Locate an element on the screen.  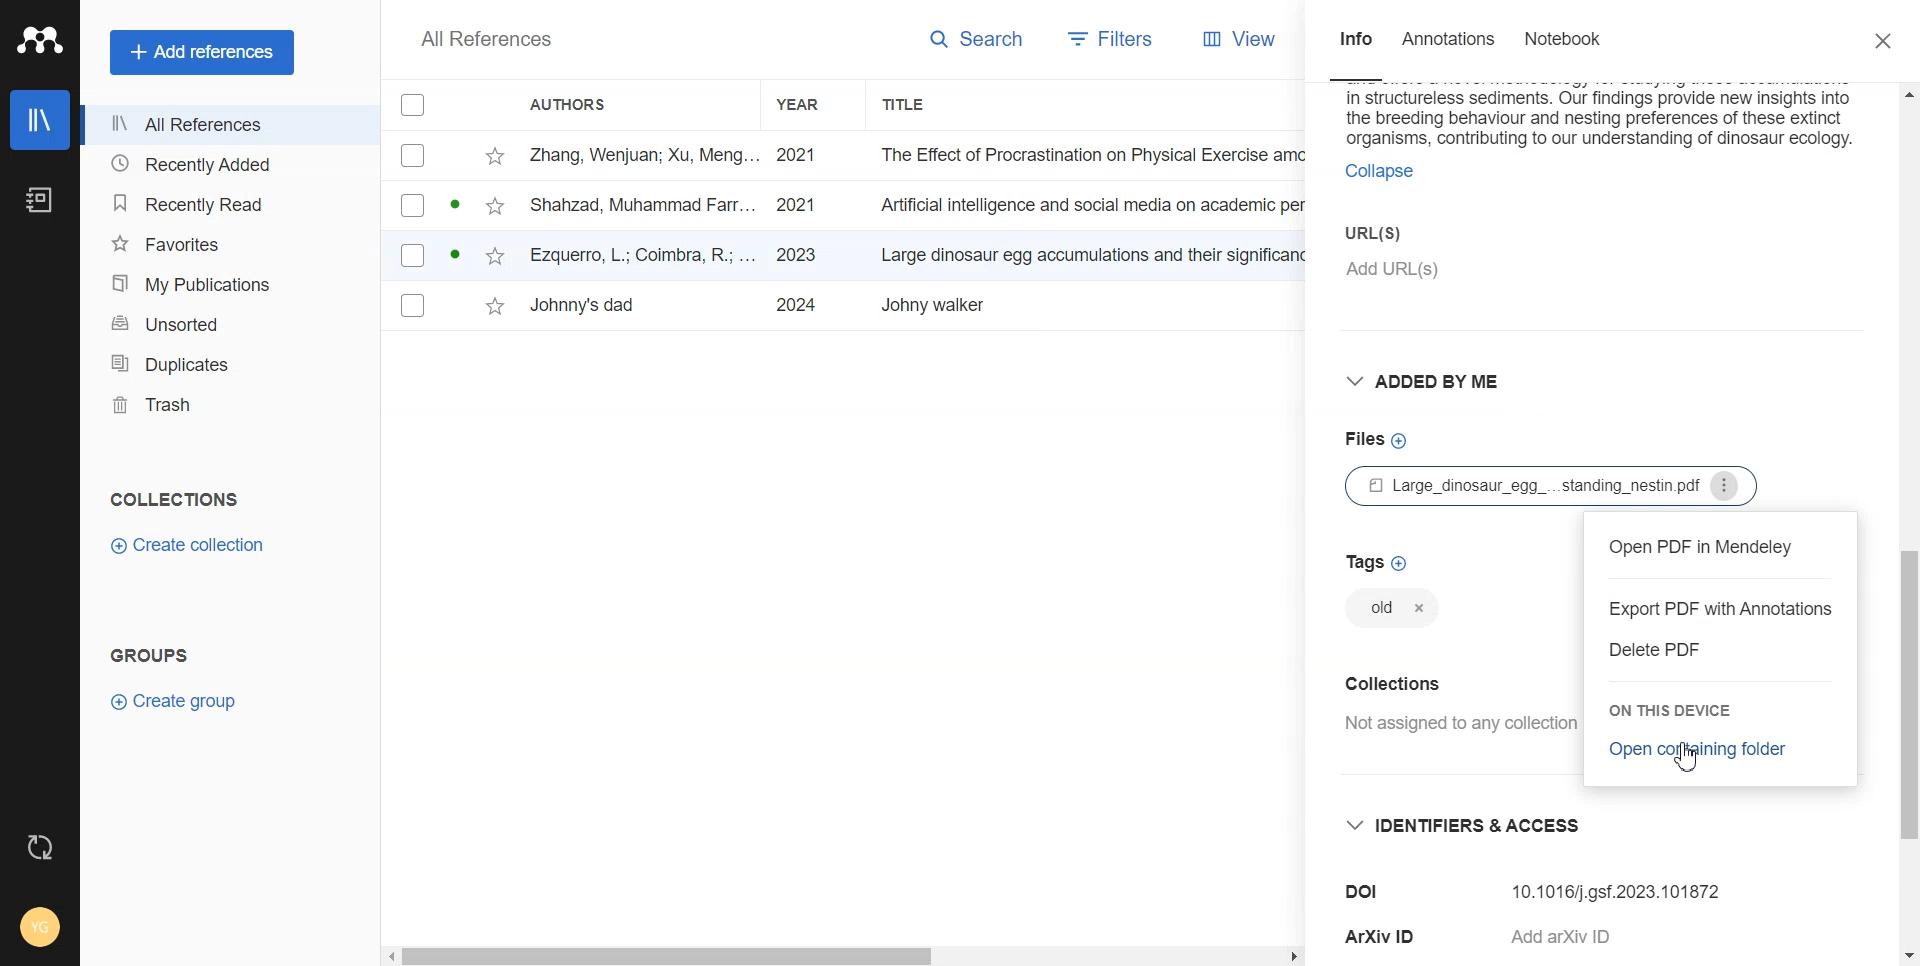
Toggle favorites is located at coordinates (493, 306).